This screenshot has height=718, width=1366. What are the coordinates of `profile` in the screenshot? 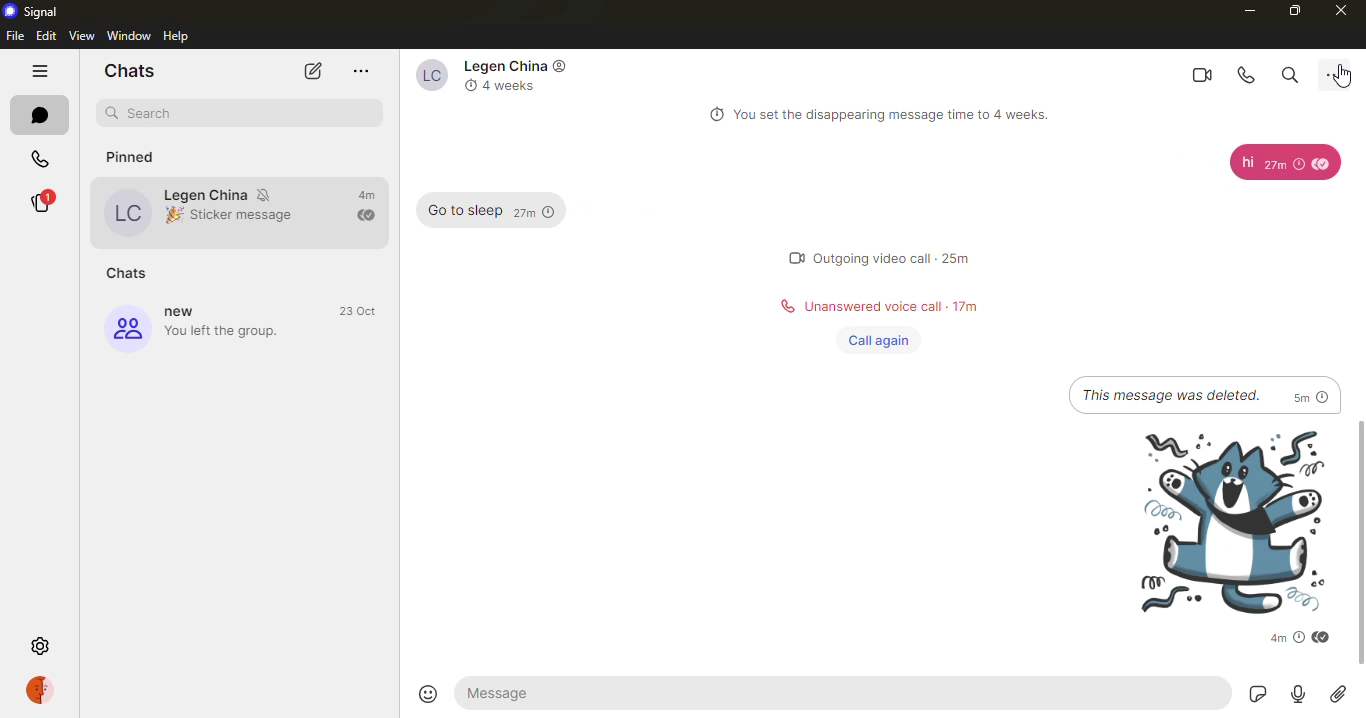 It's located at (126, 329).